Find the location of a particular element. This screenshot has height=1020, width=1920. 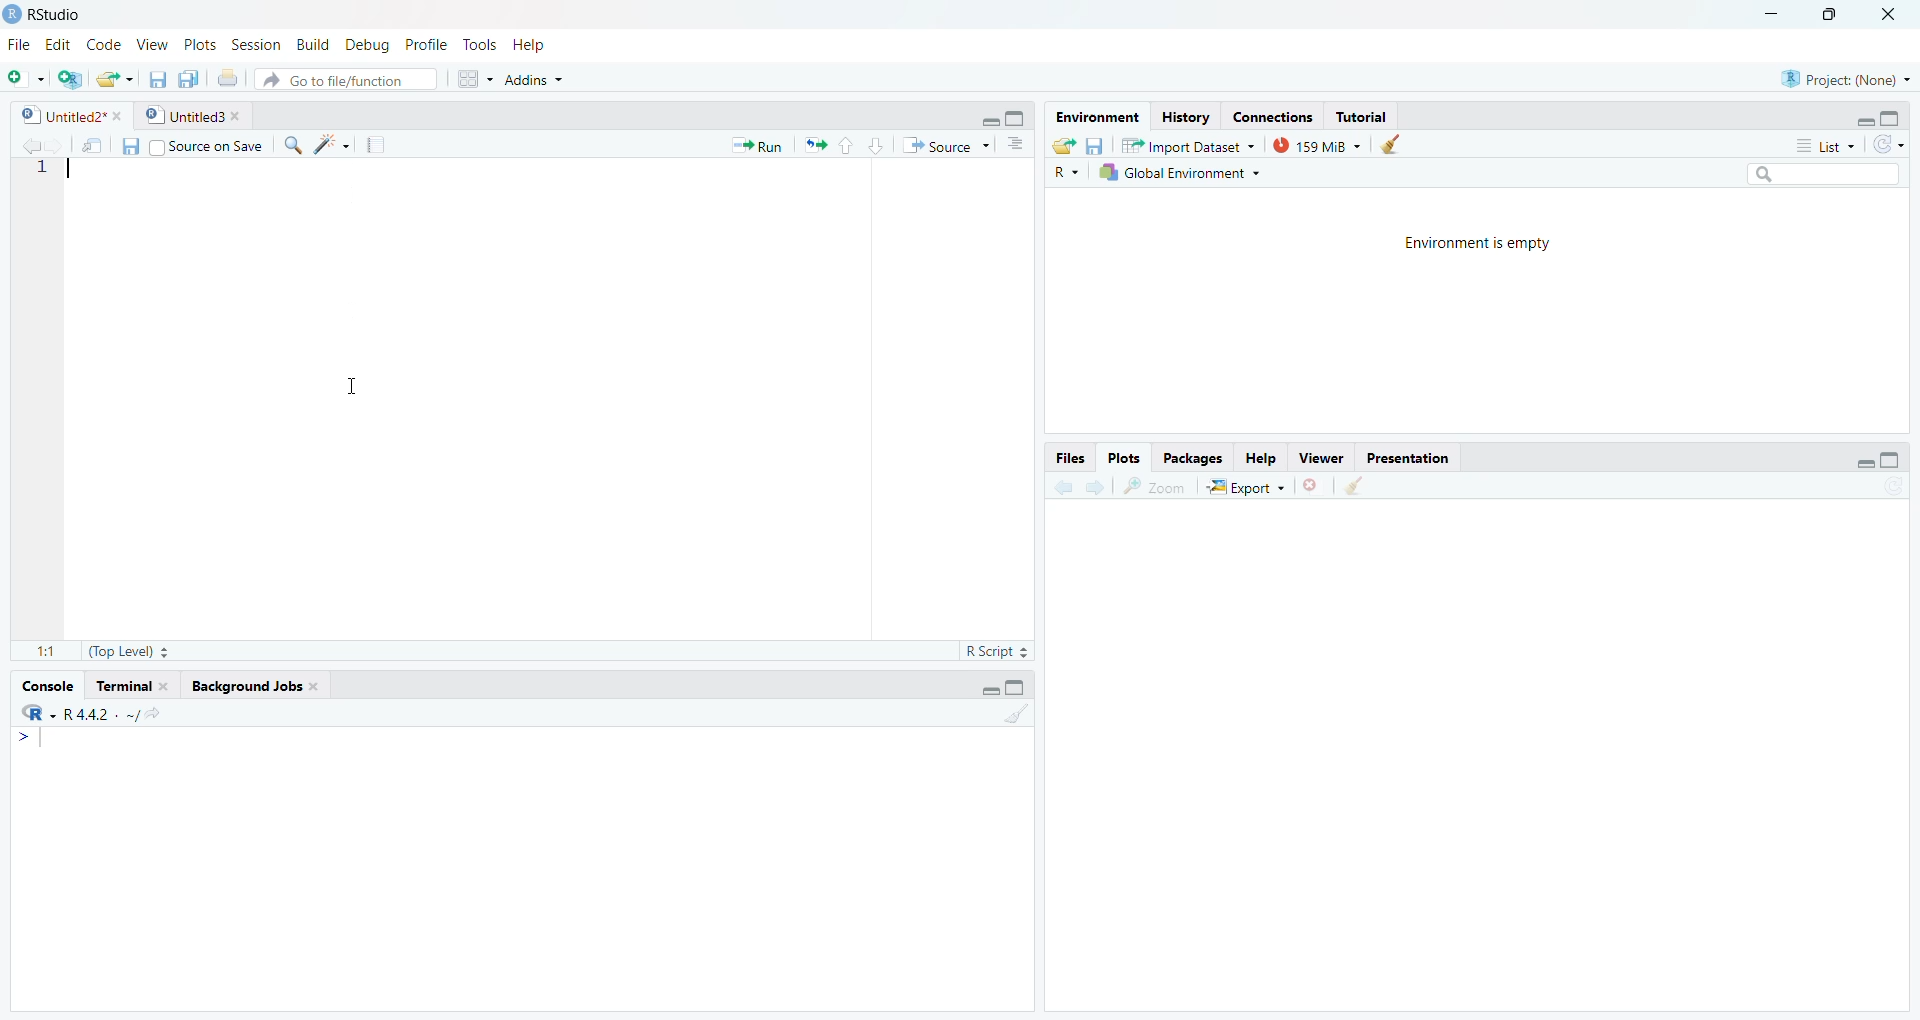

Code Tools is located at coordinates (332, 144).